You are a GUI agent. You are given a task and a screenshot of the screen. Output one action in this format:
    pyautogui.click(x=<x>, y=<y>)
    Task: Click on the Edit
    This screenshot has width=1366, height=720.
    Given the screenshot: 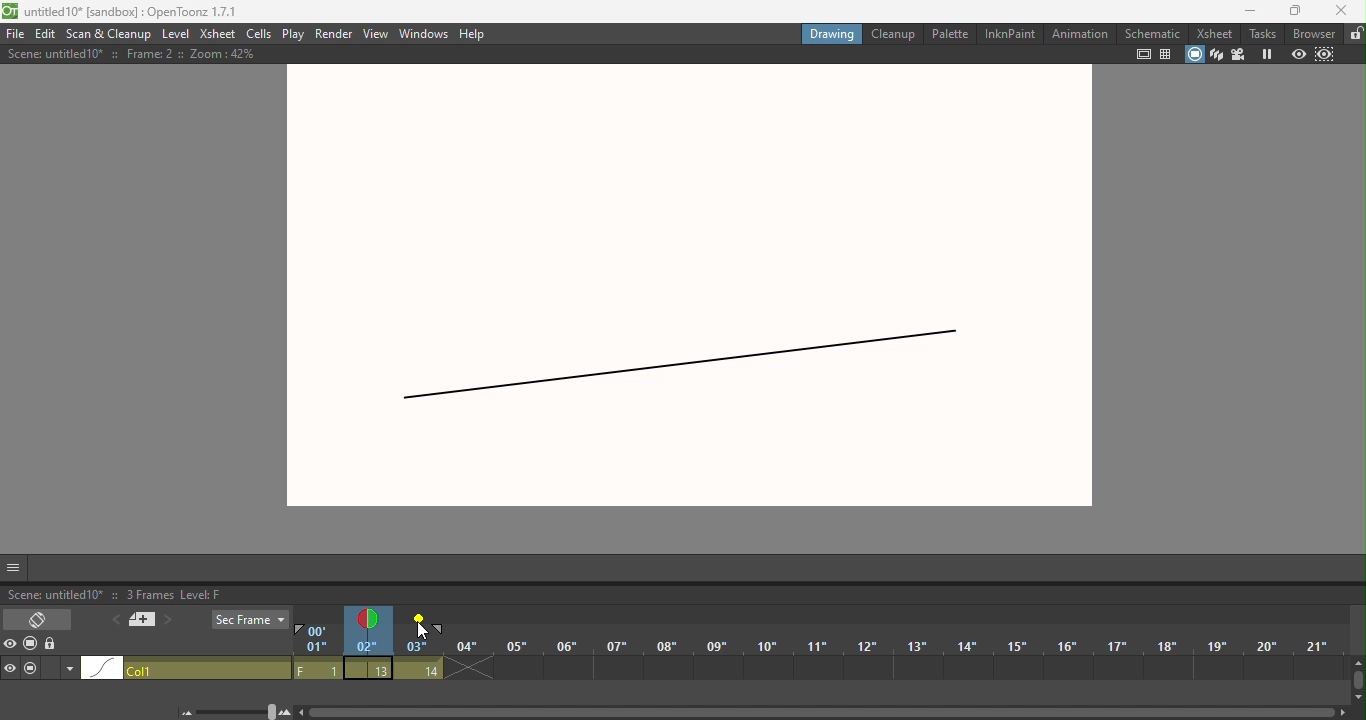 What is the action you would take?
    pyautogui.click(x=47, y=34)
    